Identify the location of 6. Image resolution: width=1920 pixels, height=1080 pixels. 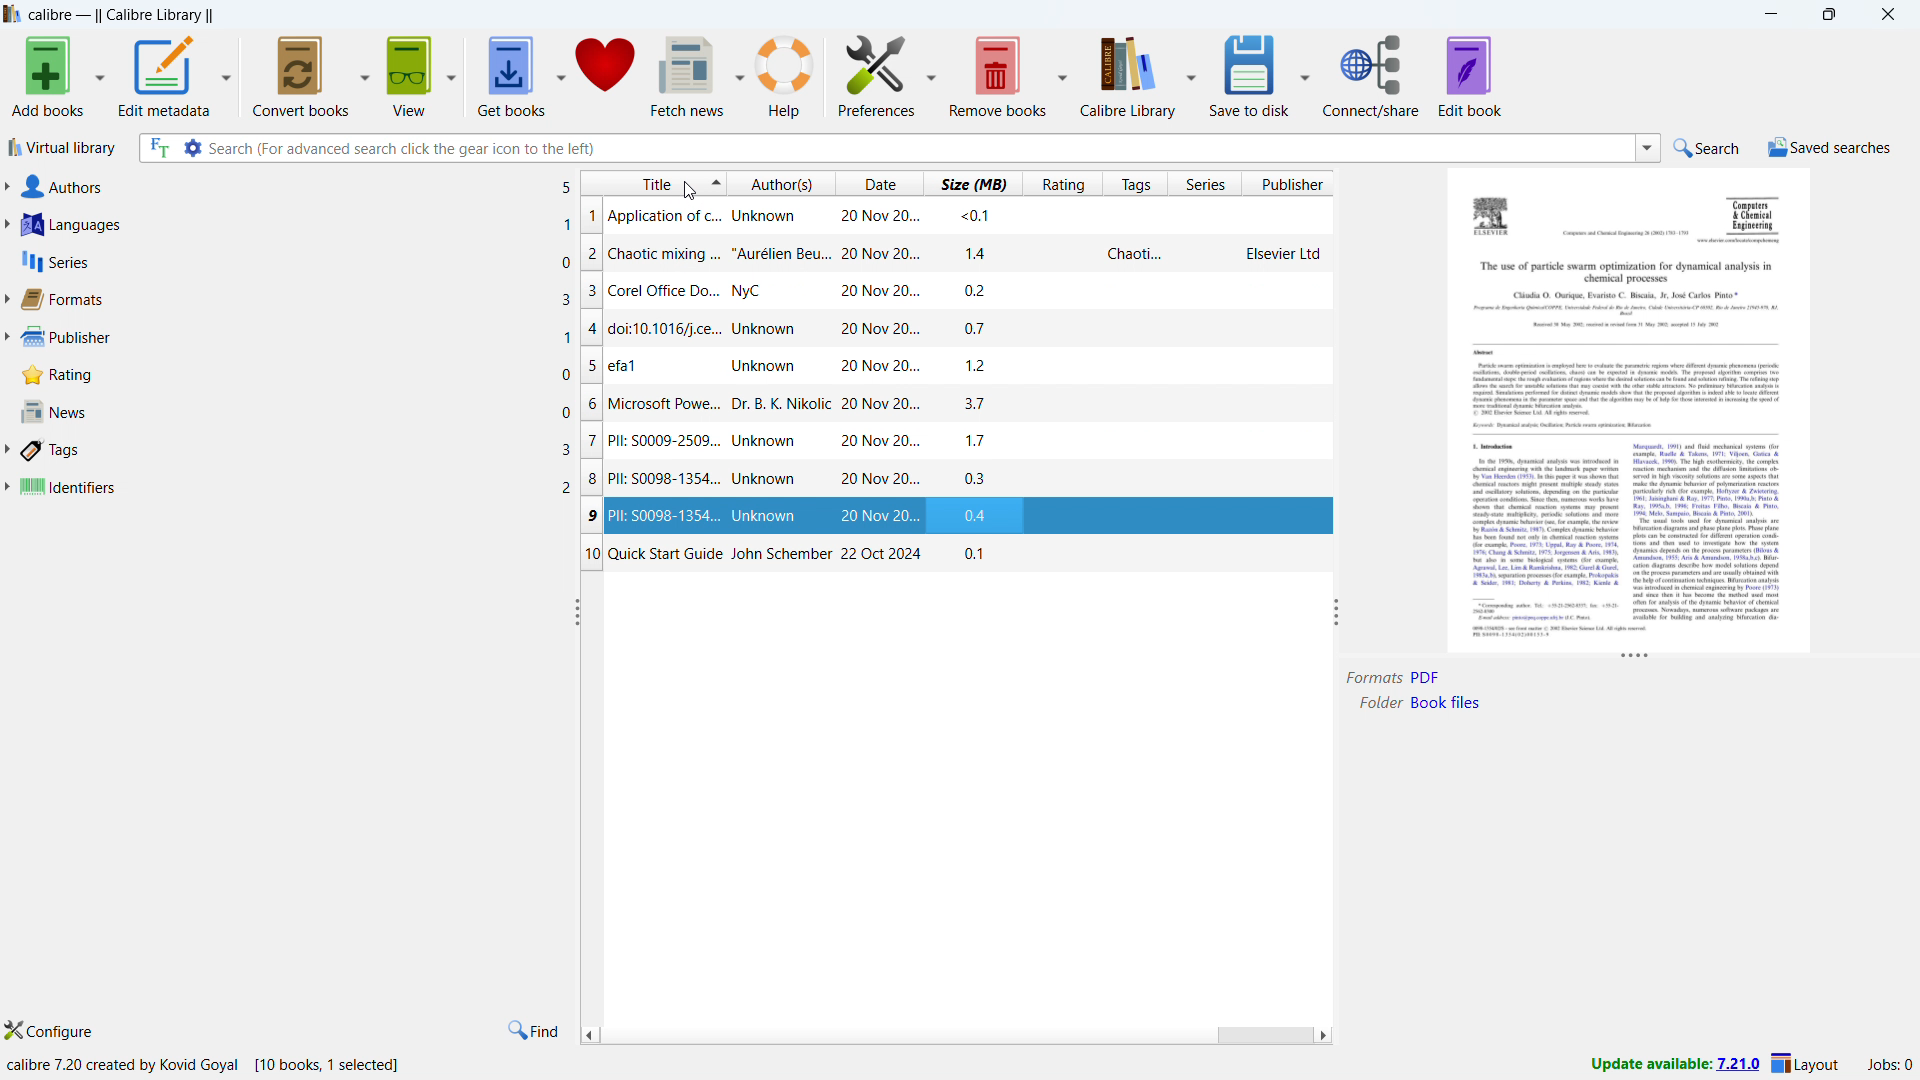
(592, 403).